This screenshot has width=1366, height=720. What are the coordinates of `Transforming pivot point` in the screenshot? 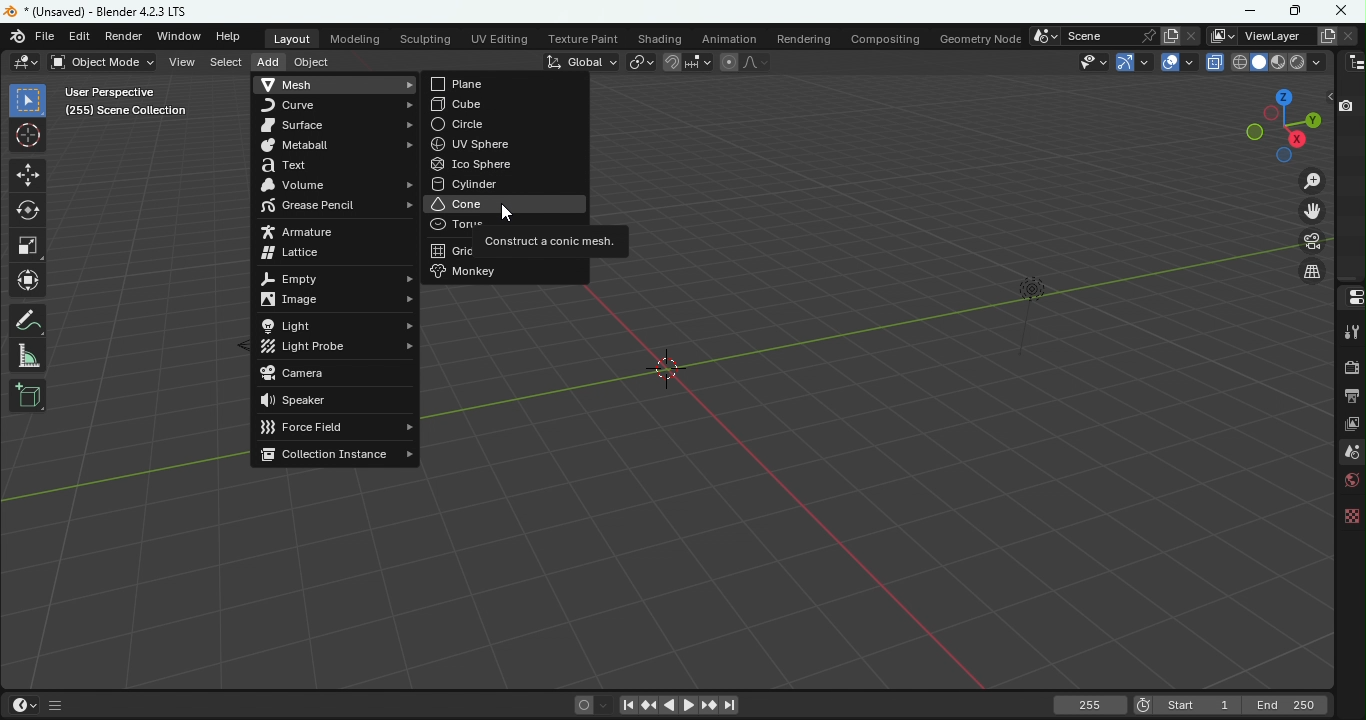 It's located at (640, 61).